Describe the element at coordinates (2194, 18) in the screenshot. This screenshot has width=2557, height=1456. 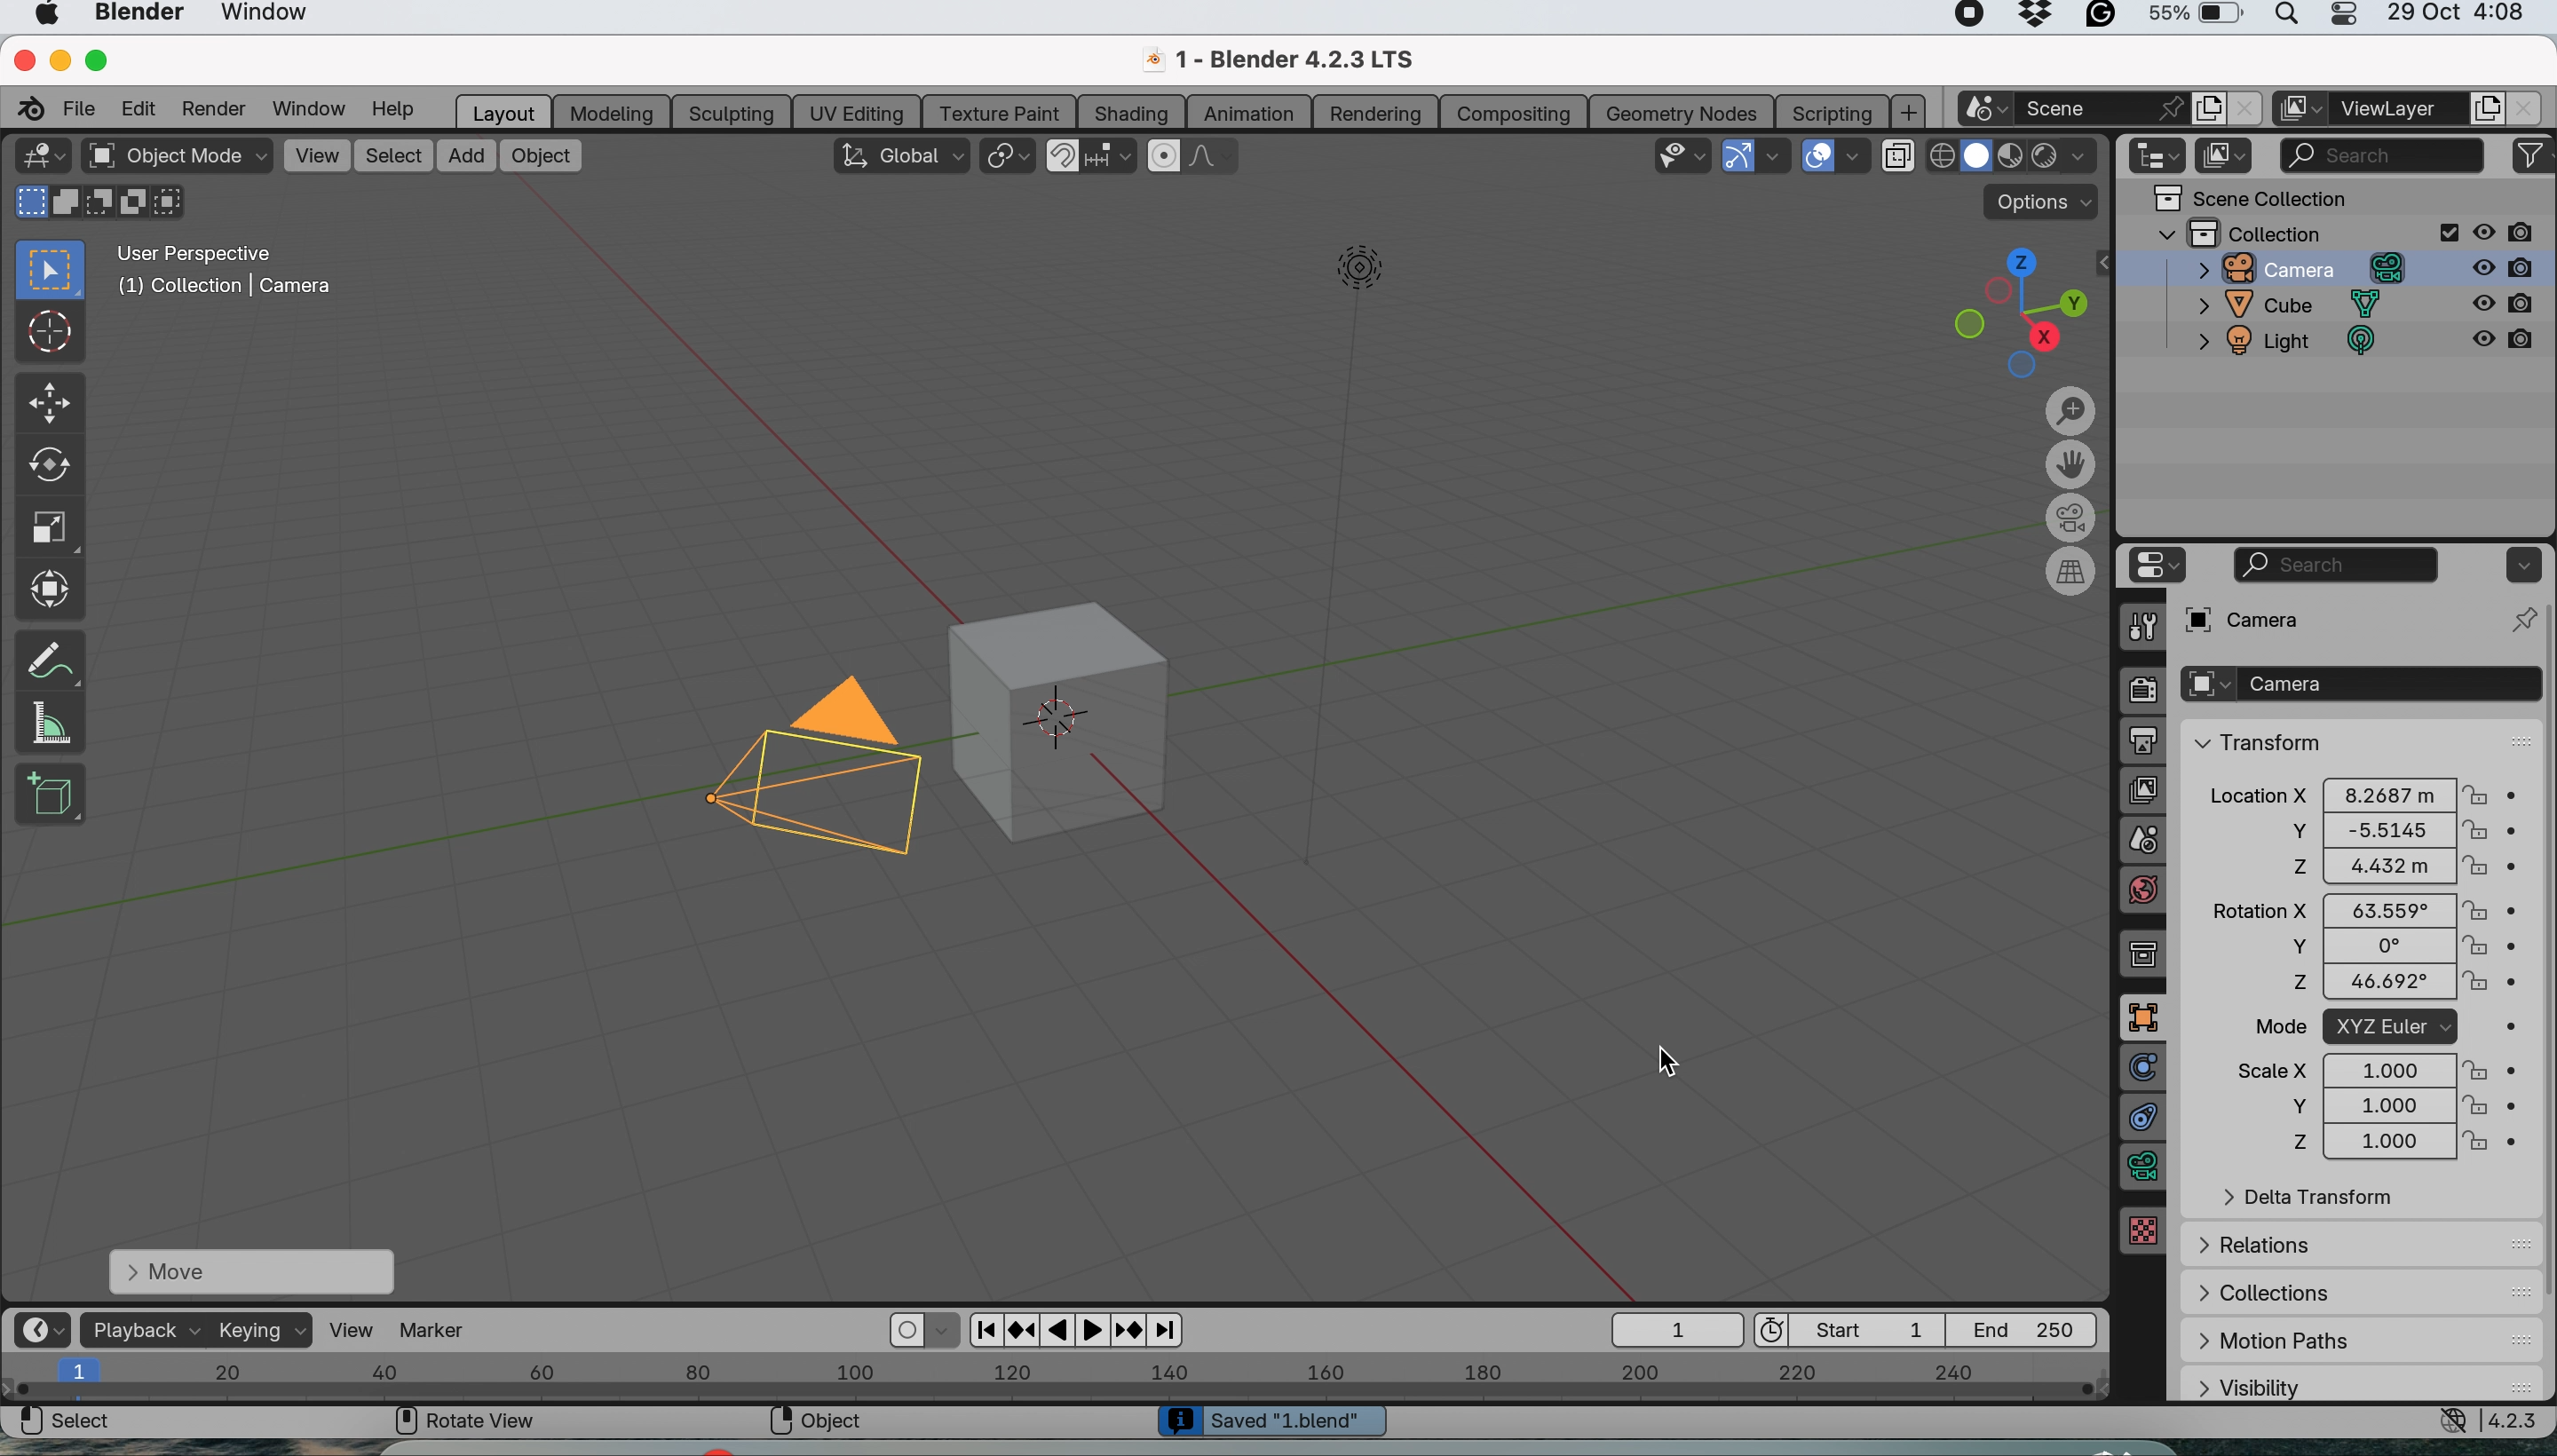
I see `battery` at that location.